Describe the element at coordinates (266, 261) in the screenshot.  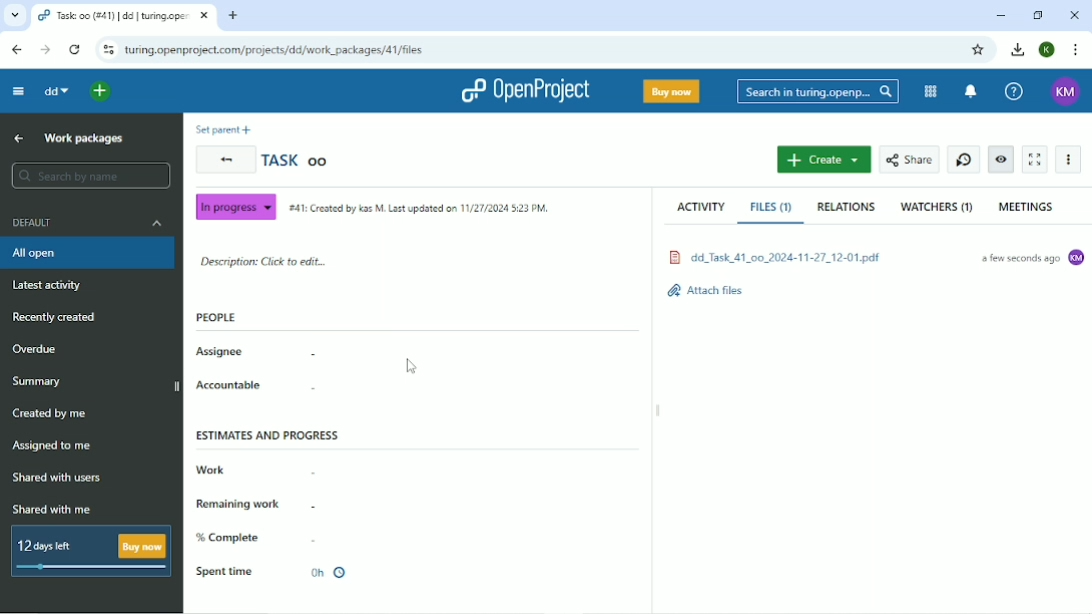
I see `Description` at that location.